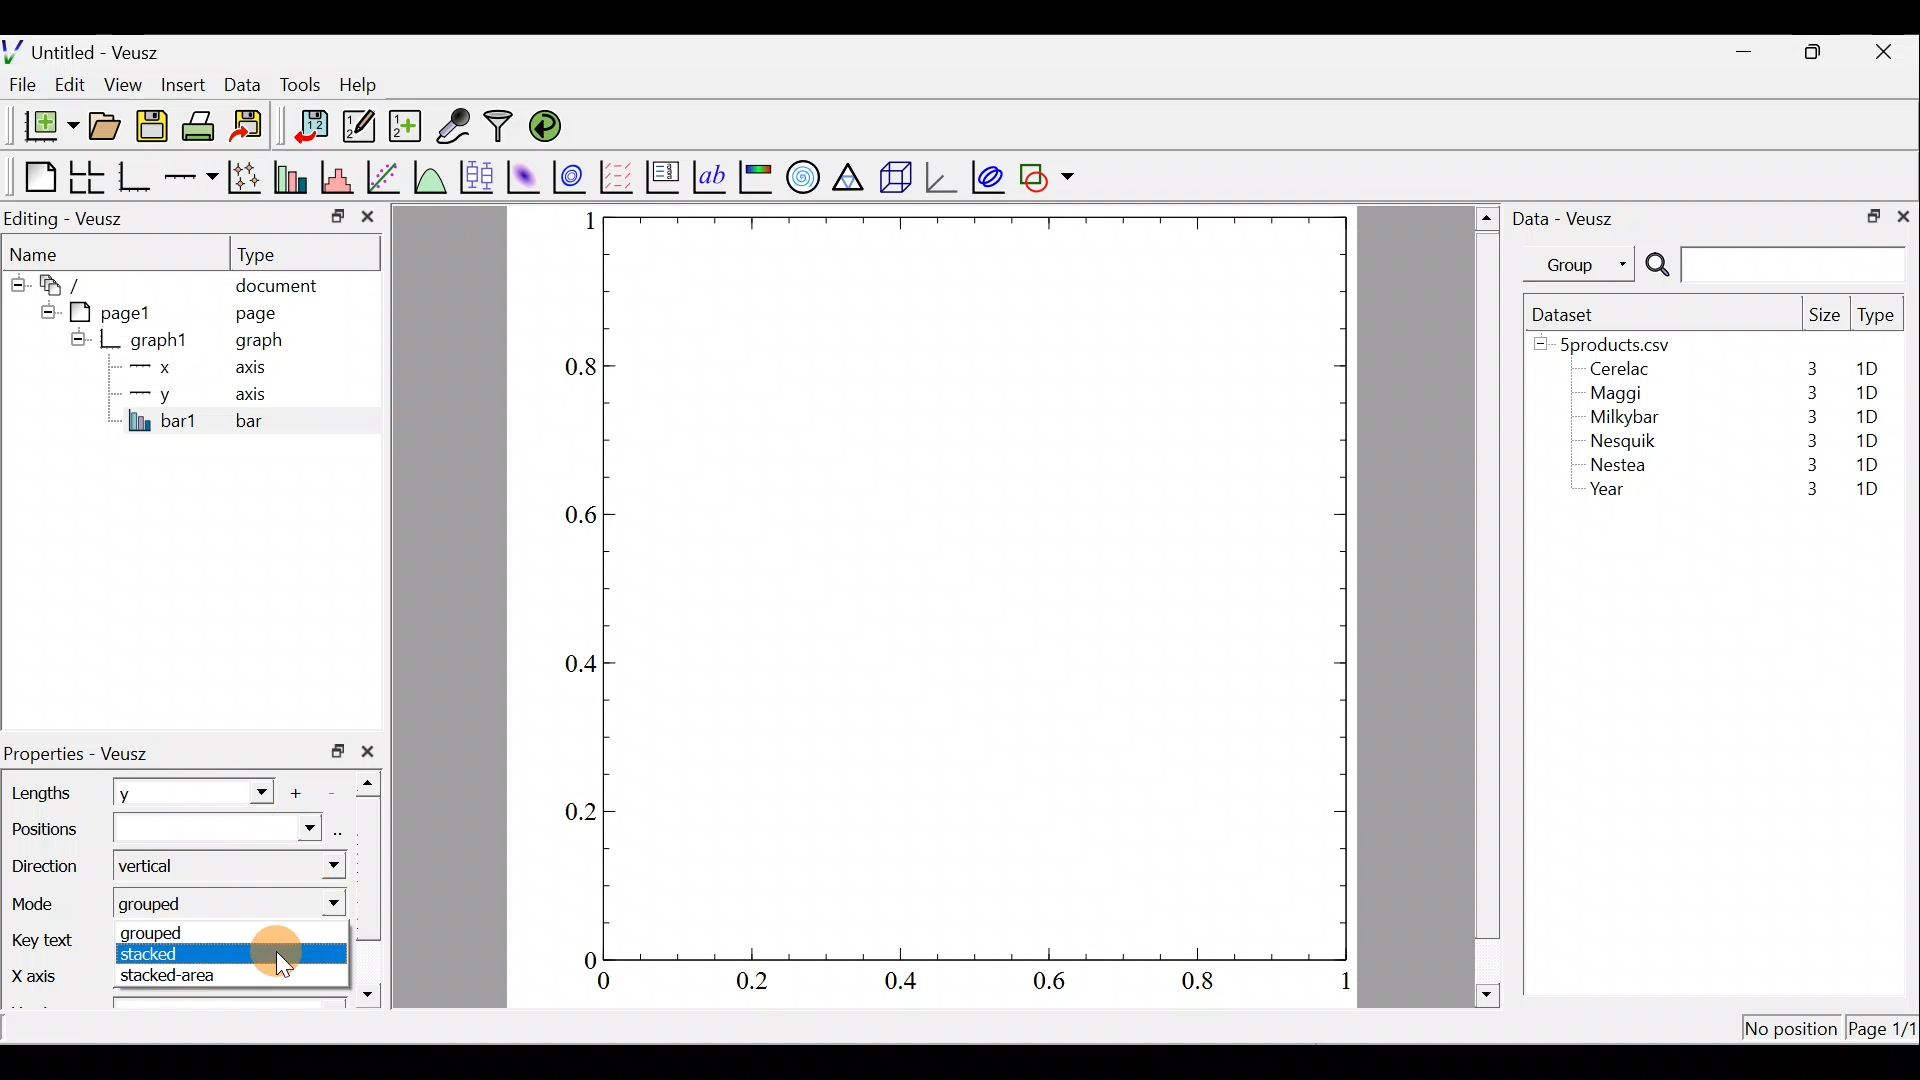 The height and width of the screenshot is (1080, 1920). What do you see at coordinates (276, 282) in the screenshot?
I see `document` at bounding box center [276, 282].